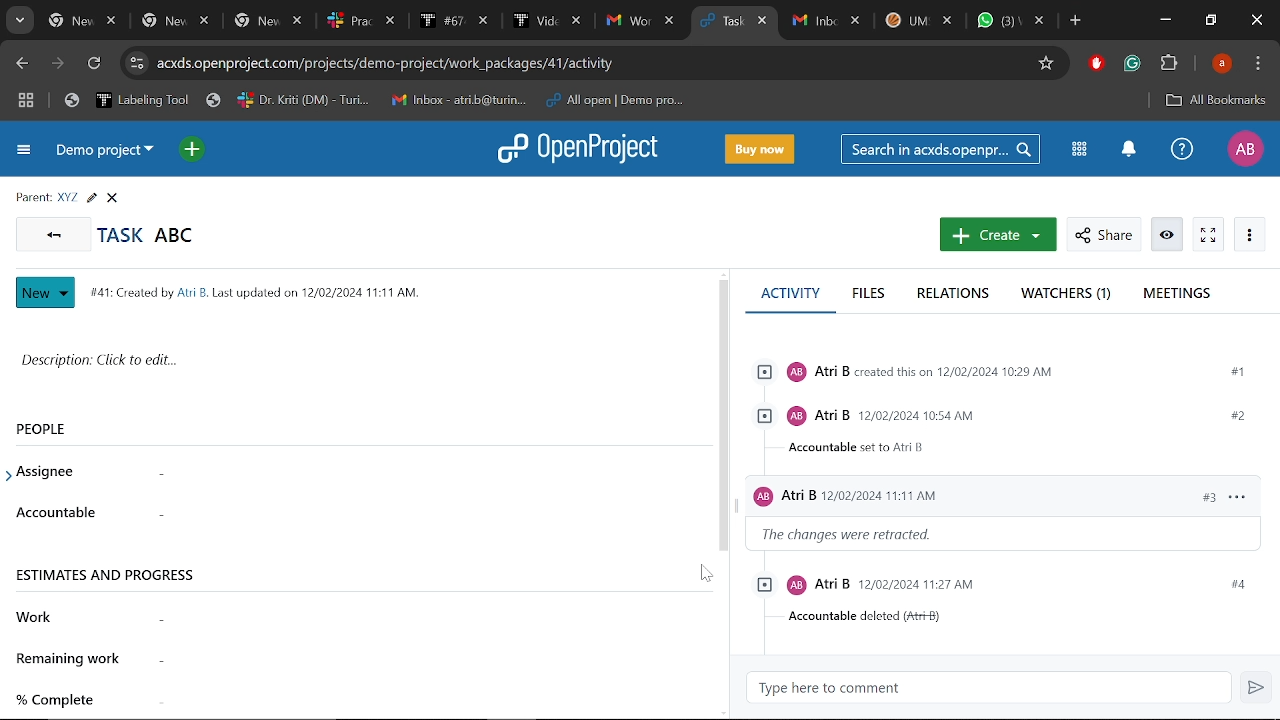 Image resolution: width=1280 pixels, height=720 pixels. What do you see at coordinates (592, 63) in the screenshot?
I see `Current site address` at bounding box center [592, 63].